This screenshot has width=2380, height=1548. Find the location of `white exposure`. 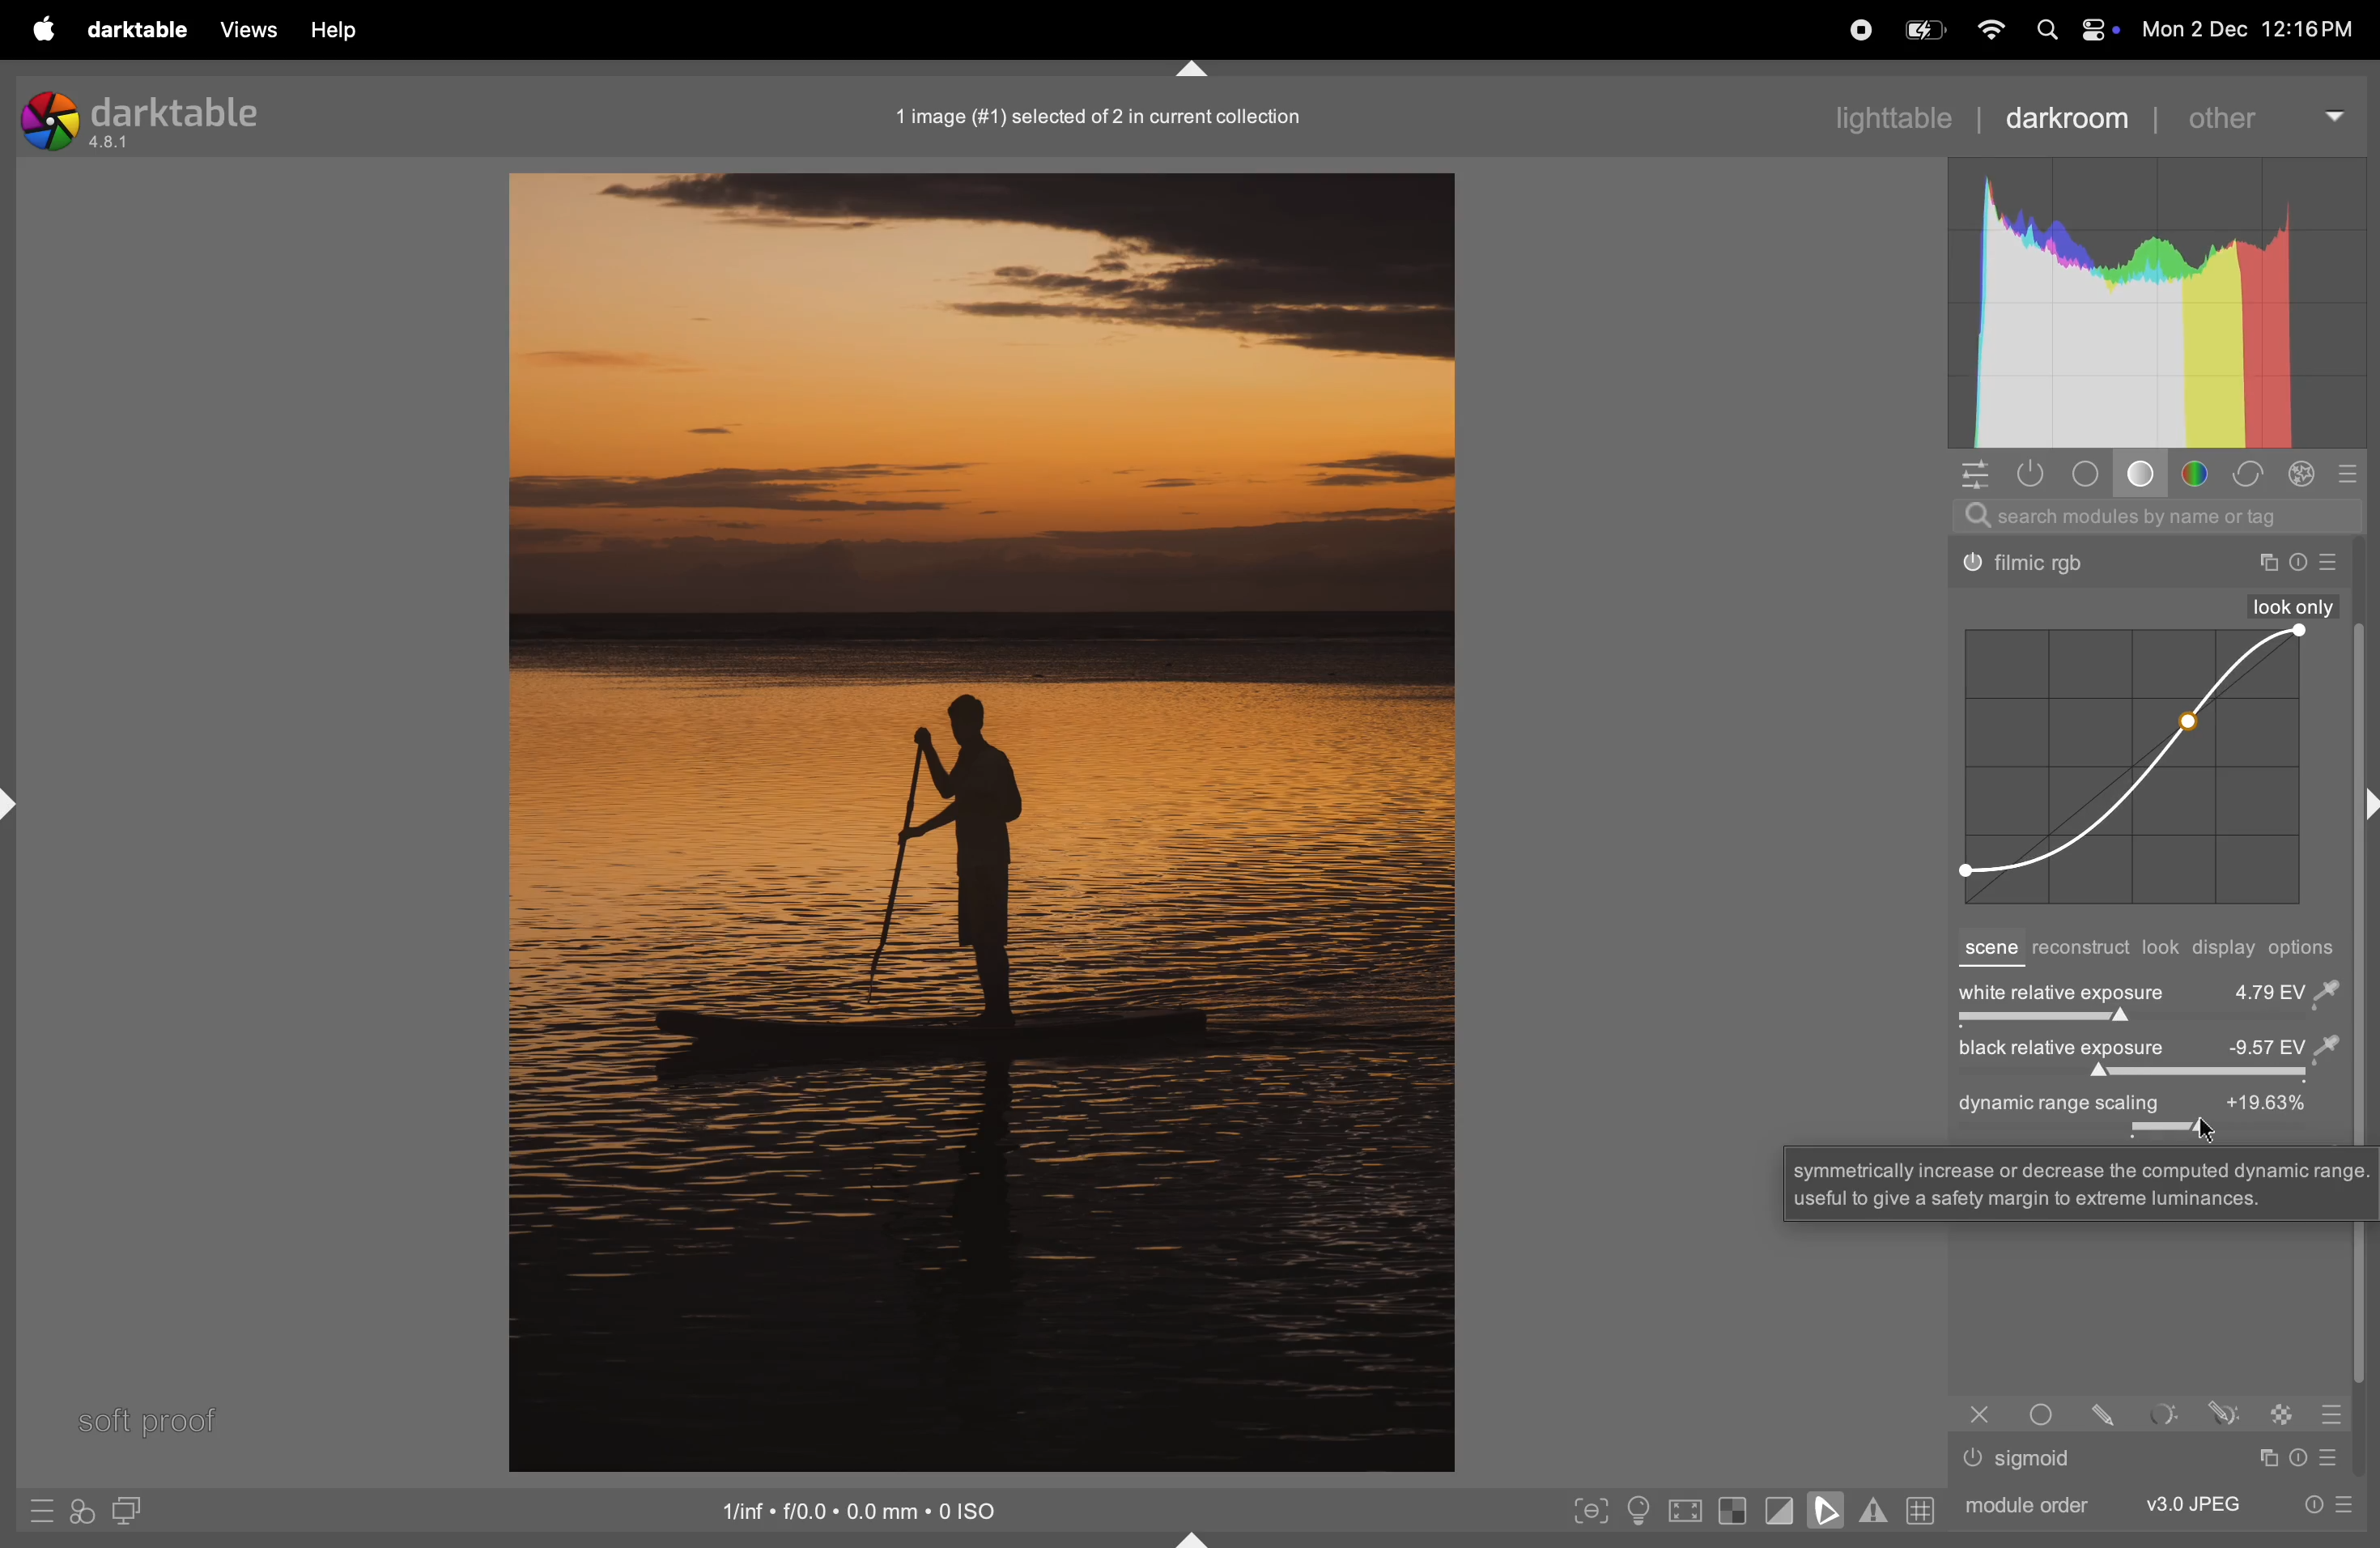

white exposure is located at coordinates (2148, 990).